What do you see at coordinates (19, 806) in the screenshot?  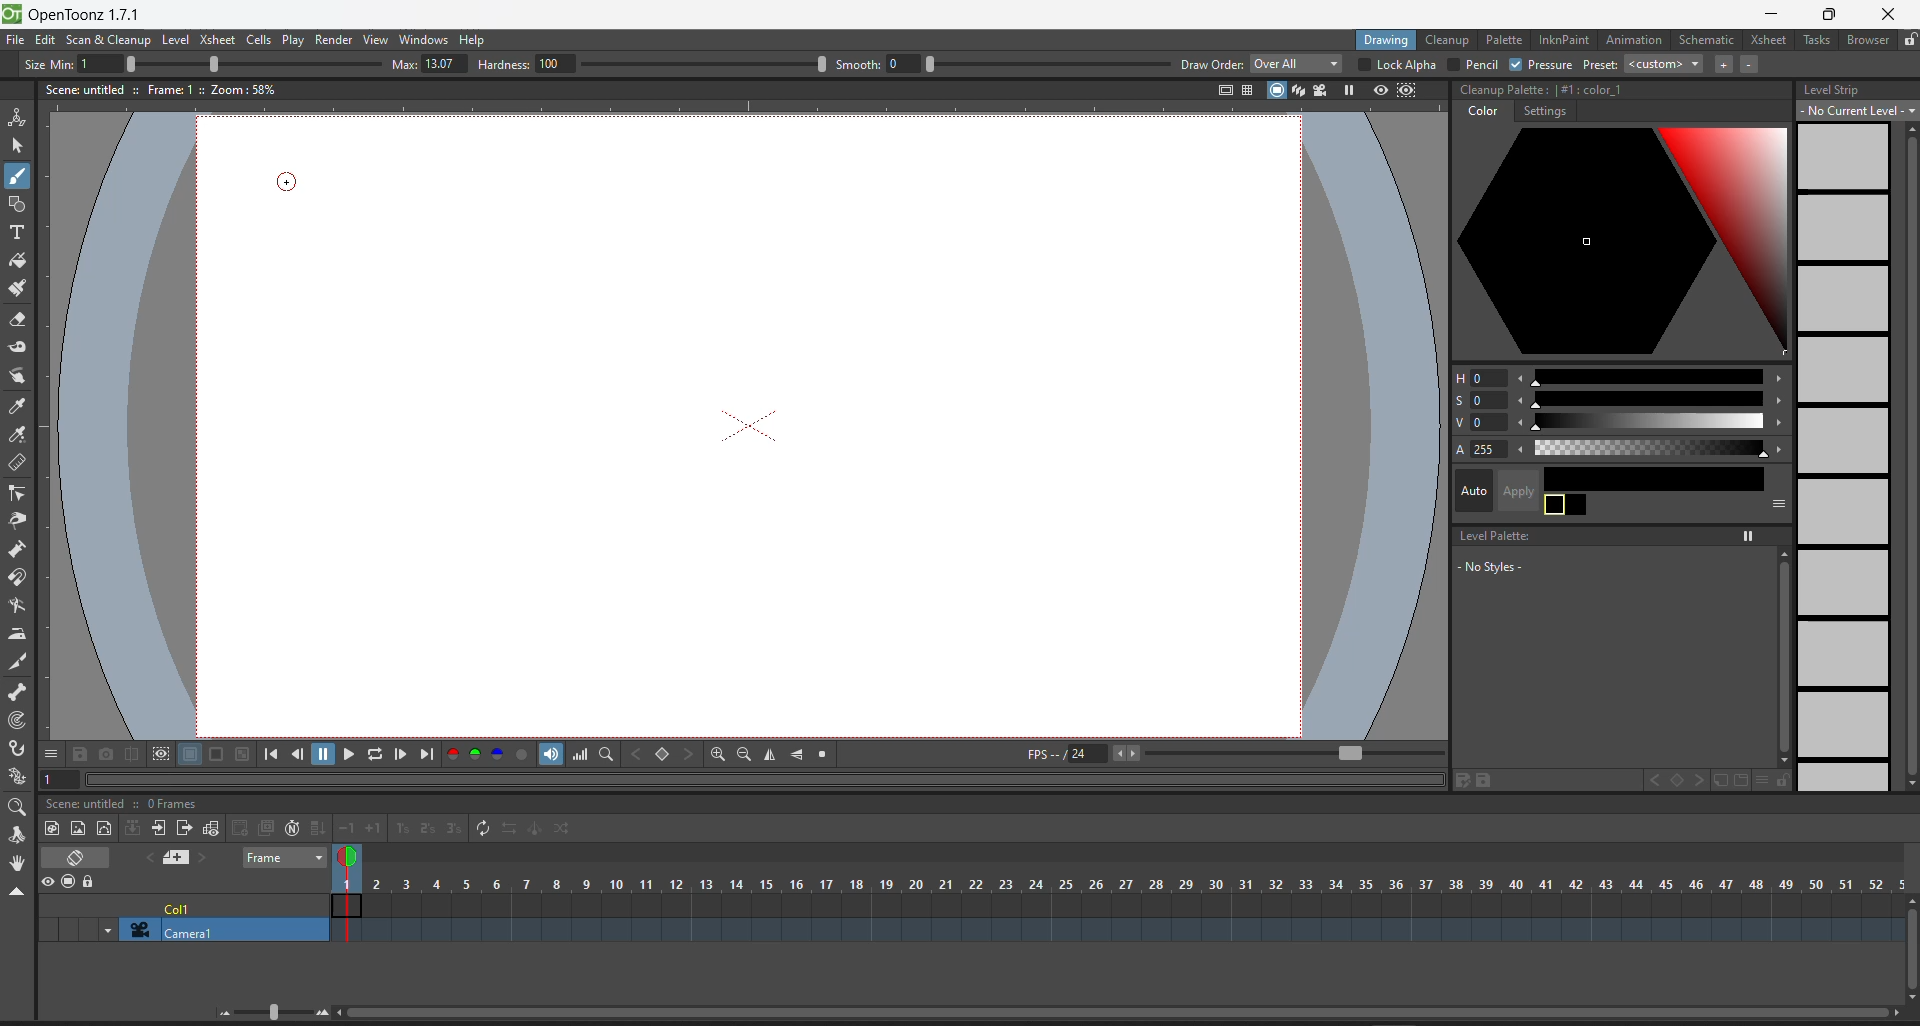 I see `zoom tool` at bounding box center [19, 806].